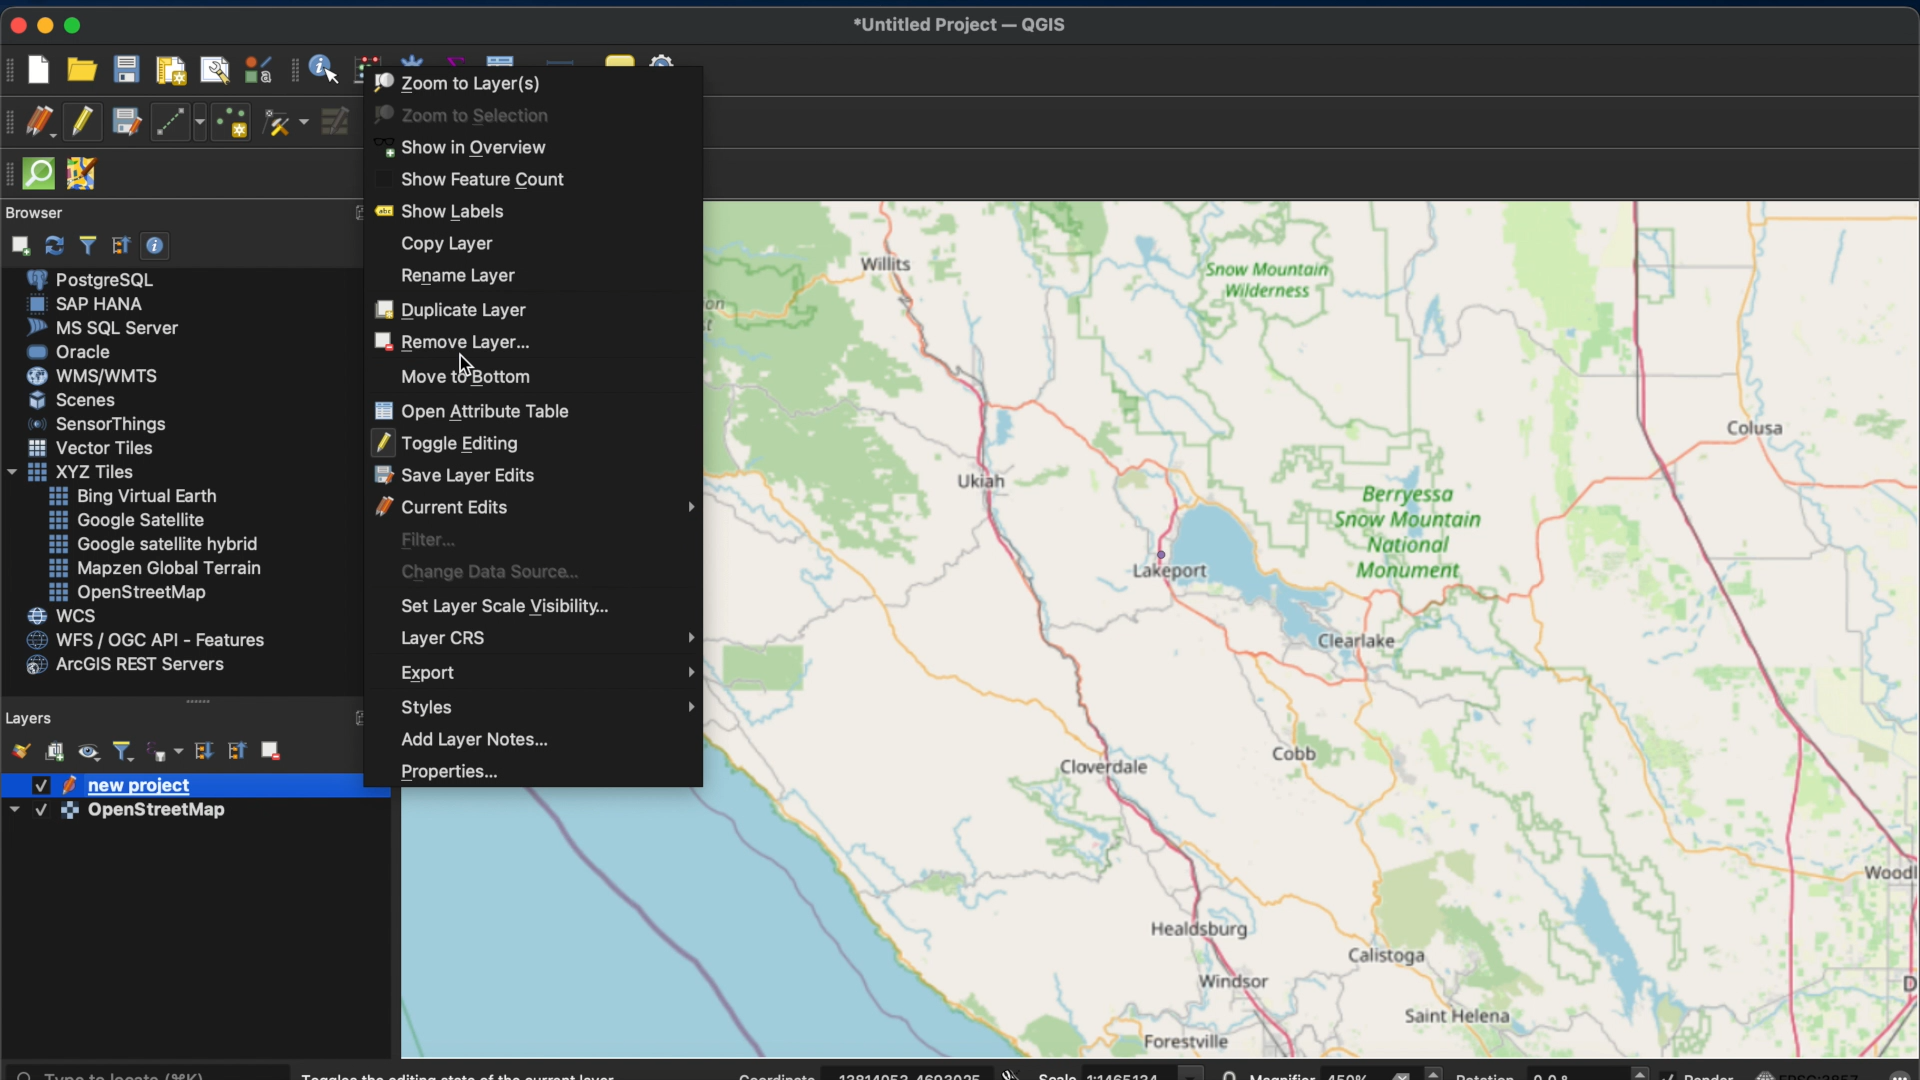 This screenshot has width=1920, height=1080. I want to click on export menu, so click(551, 673).